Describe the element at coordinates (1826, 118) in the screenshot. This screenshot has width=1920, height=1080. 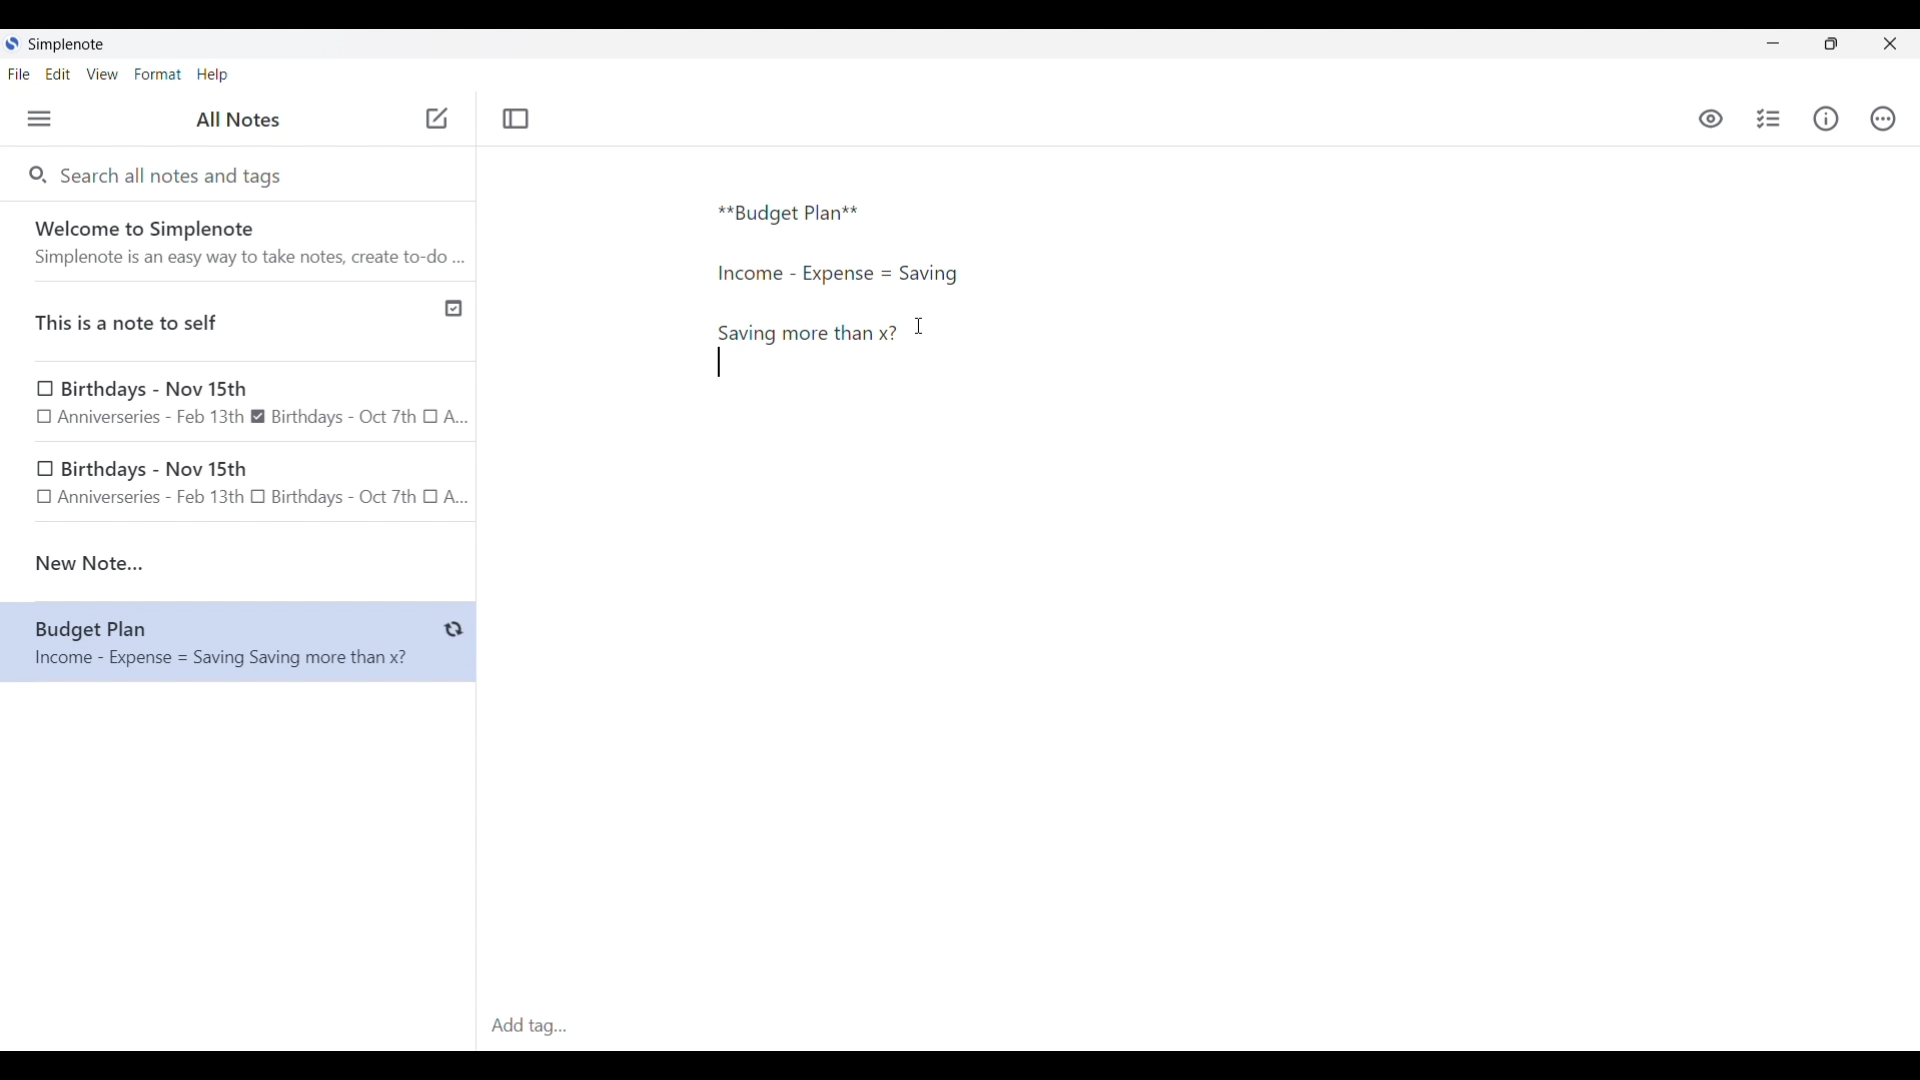
I see `Info` at that location.